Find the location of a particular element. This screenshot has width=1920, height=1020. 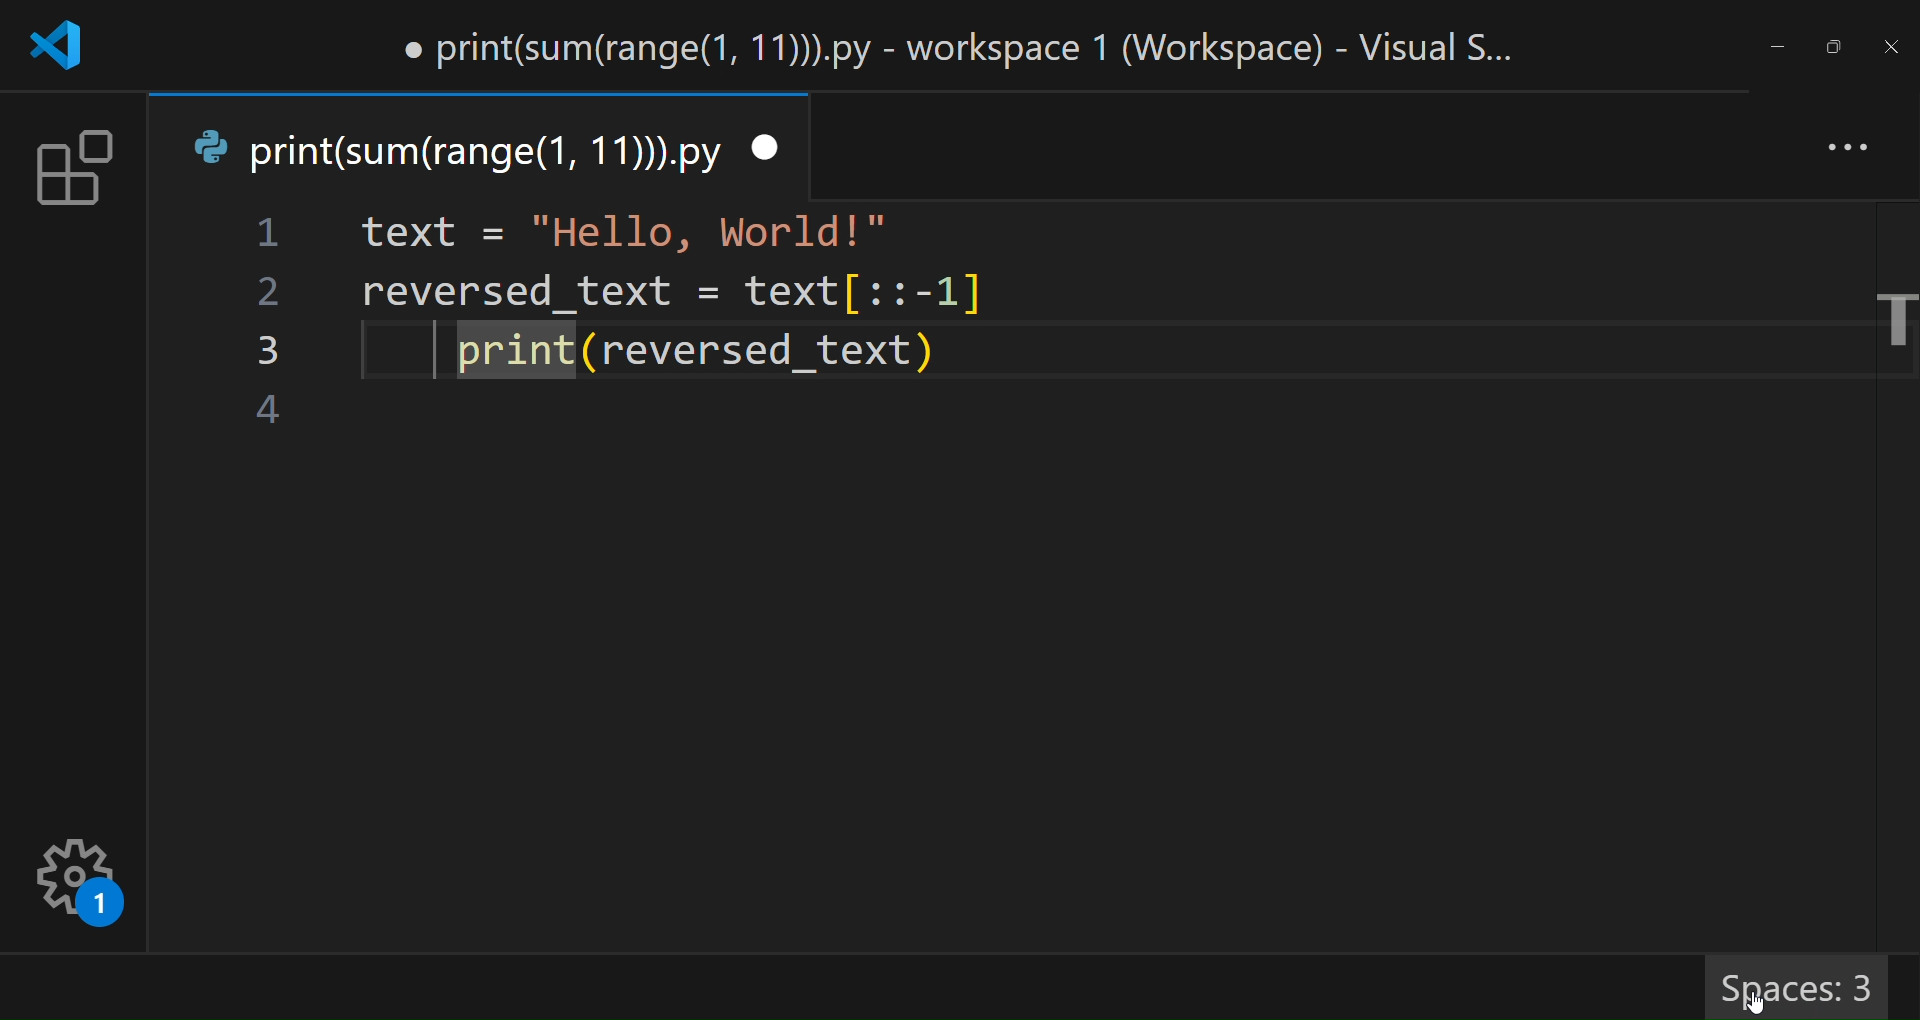

logo is located at coordinates (53, 50).